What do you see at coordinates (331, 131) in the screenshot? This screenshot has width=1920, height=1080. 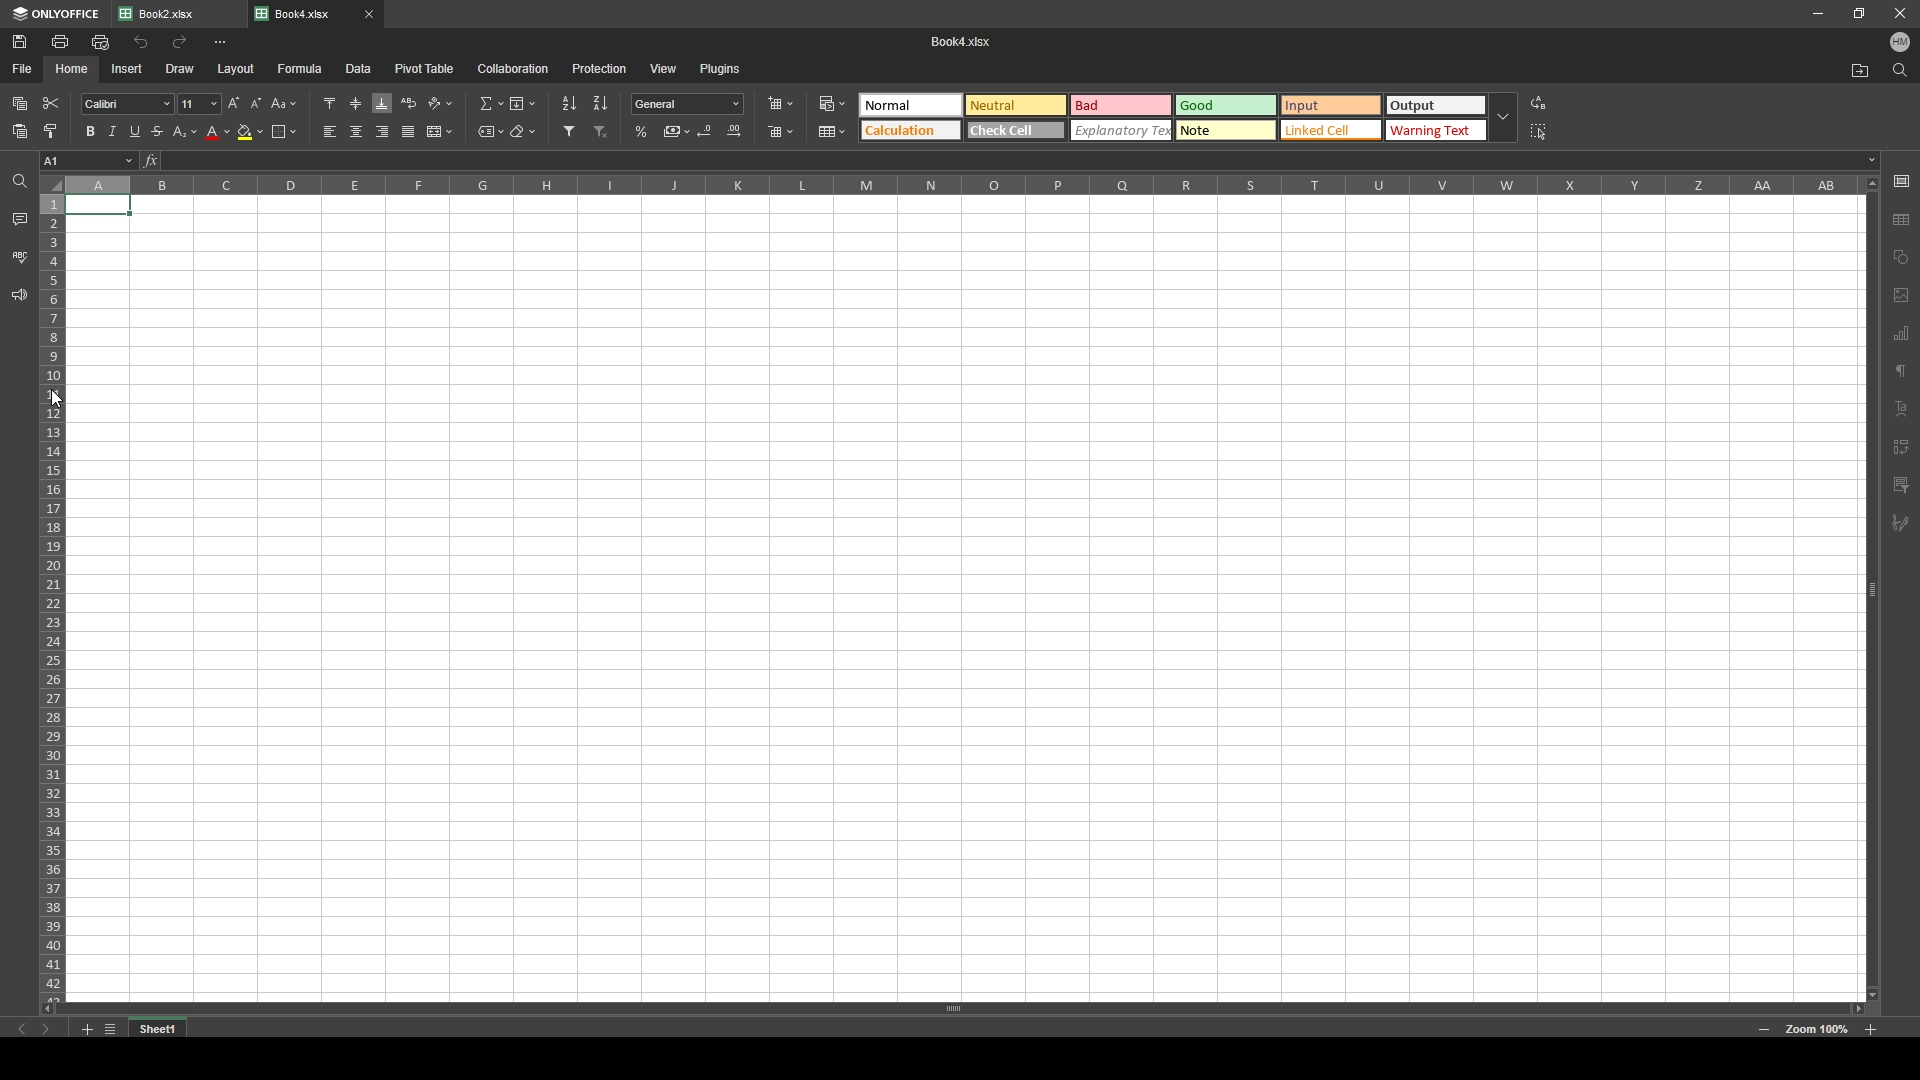 I see `align left` at bounding box center [331, 131].